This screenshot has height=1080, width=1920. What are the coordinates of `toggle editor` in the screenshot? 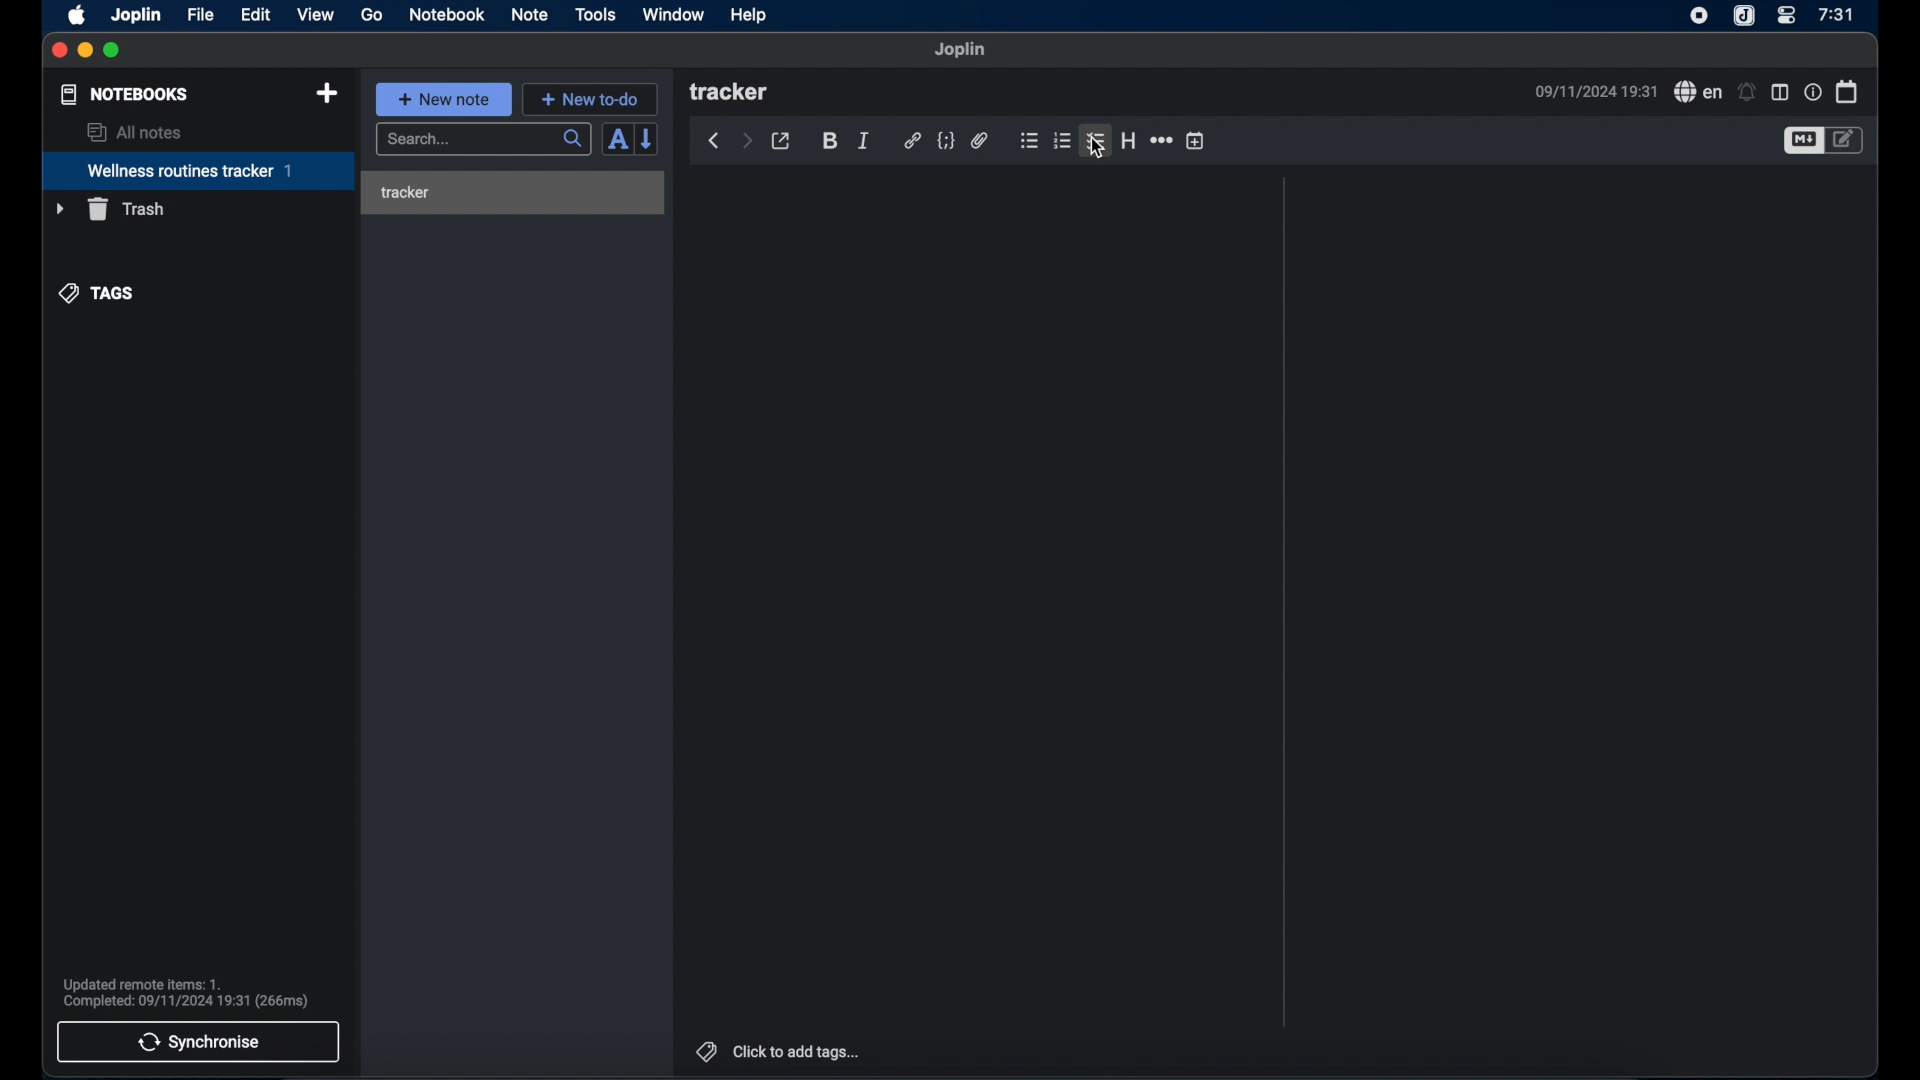 It's located at (1802, 140).